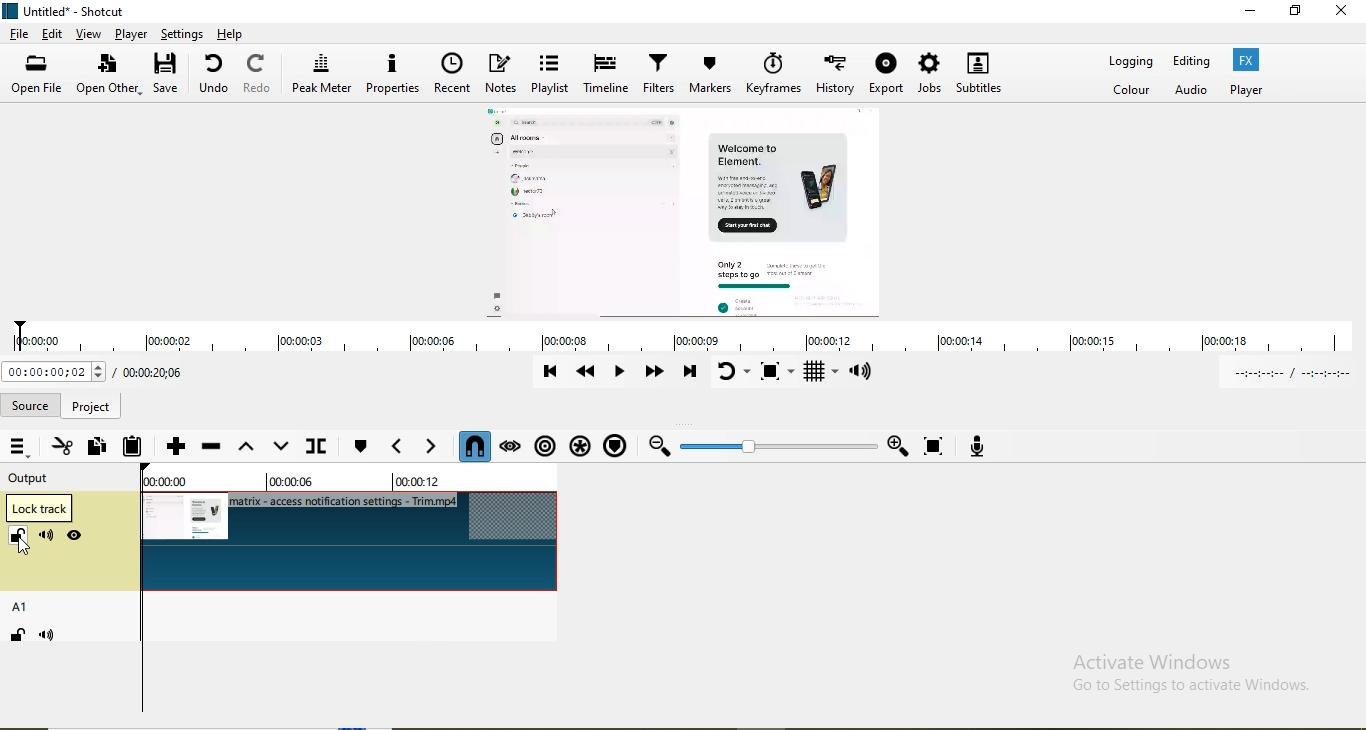  What do you see at coordinates (657, 372) in the screenshot?
I see `Play quickly forward` at bounding box center [657, 372].